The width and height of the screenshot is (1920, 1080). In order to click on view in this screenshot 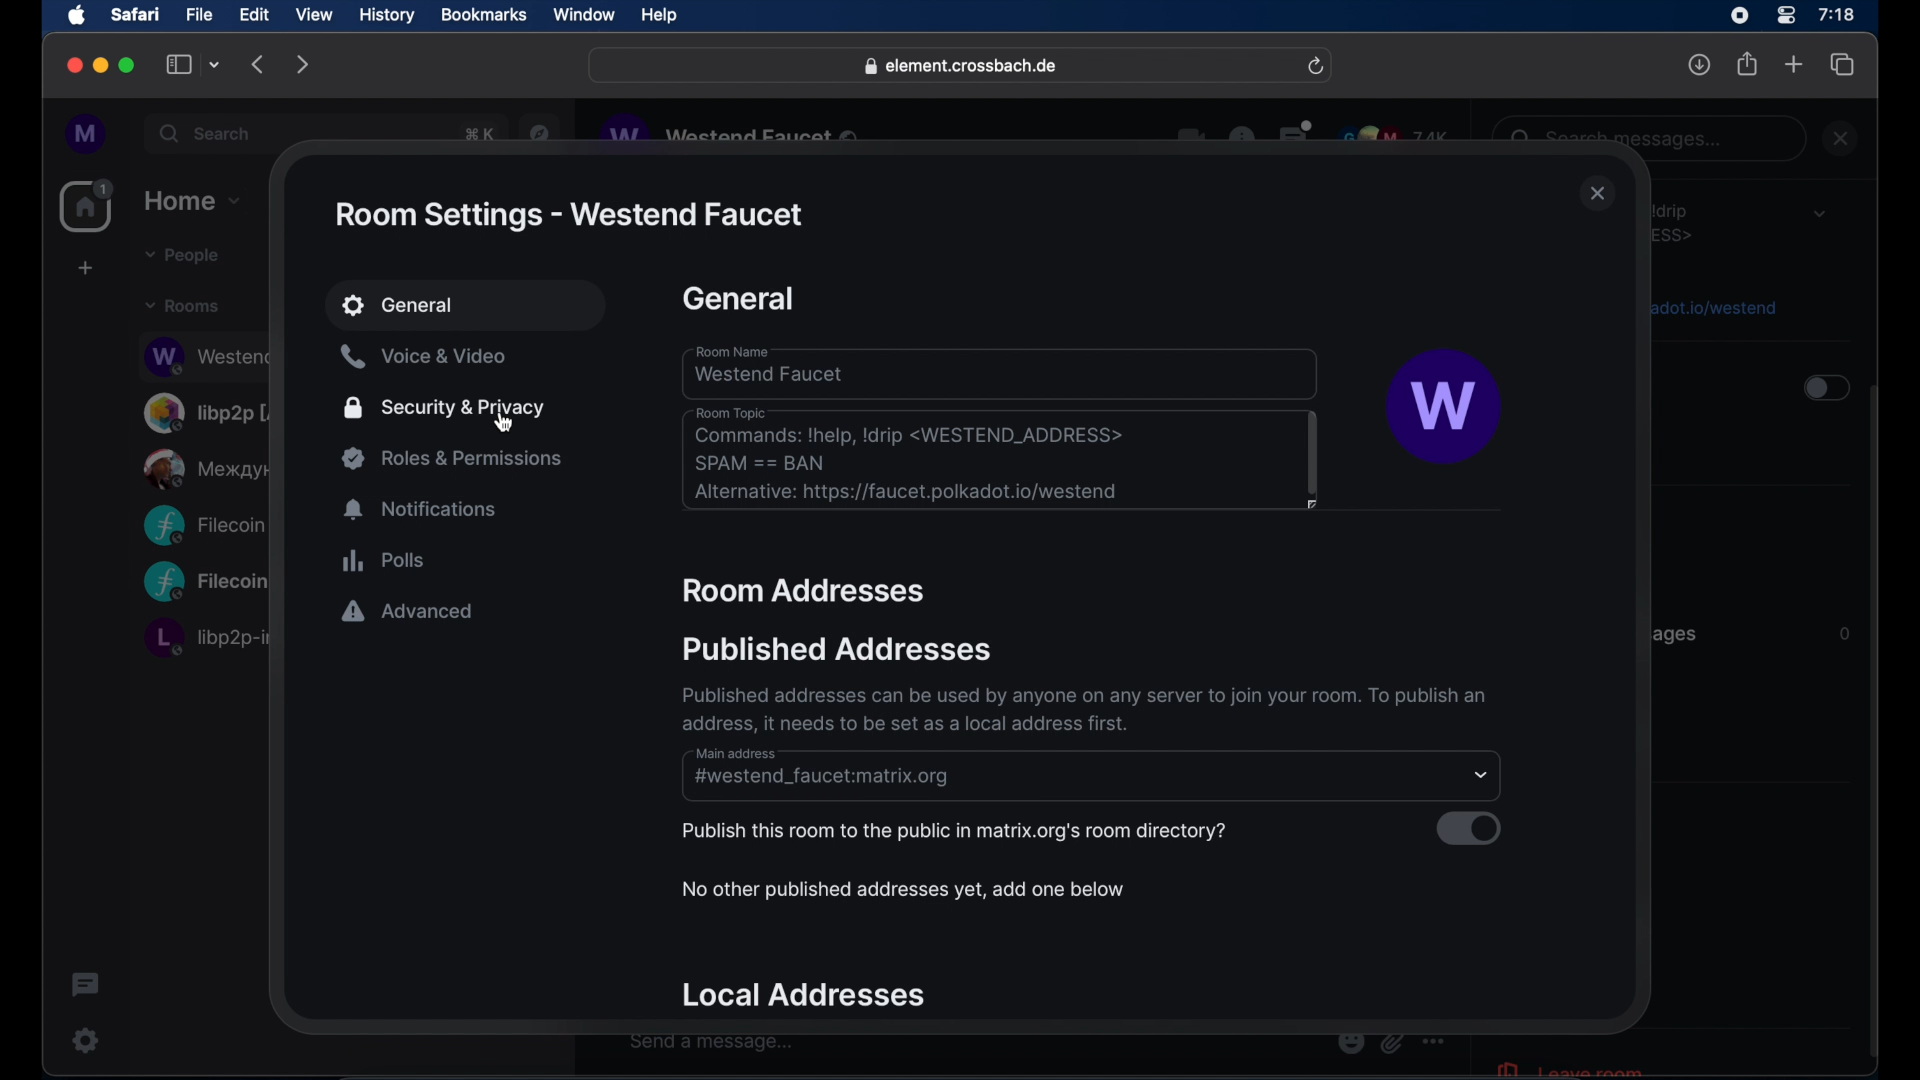, I will do `click(313, 15)`.